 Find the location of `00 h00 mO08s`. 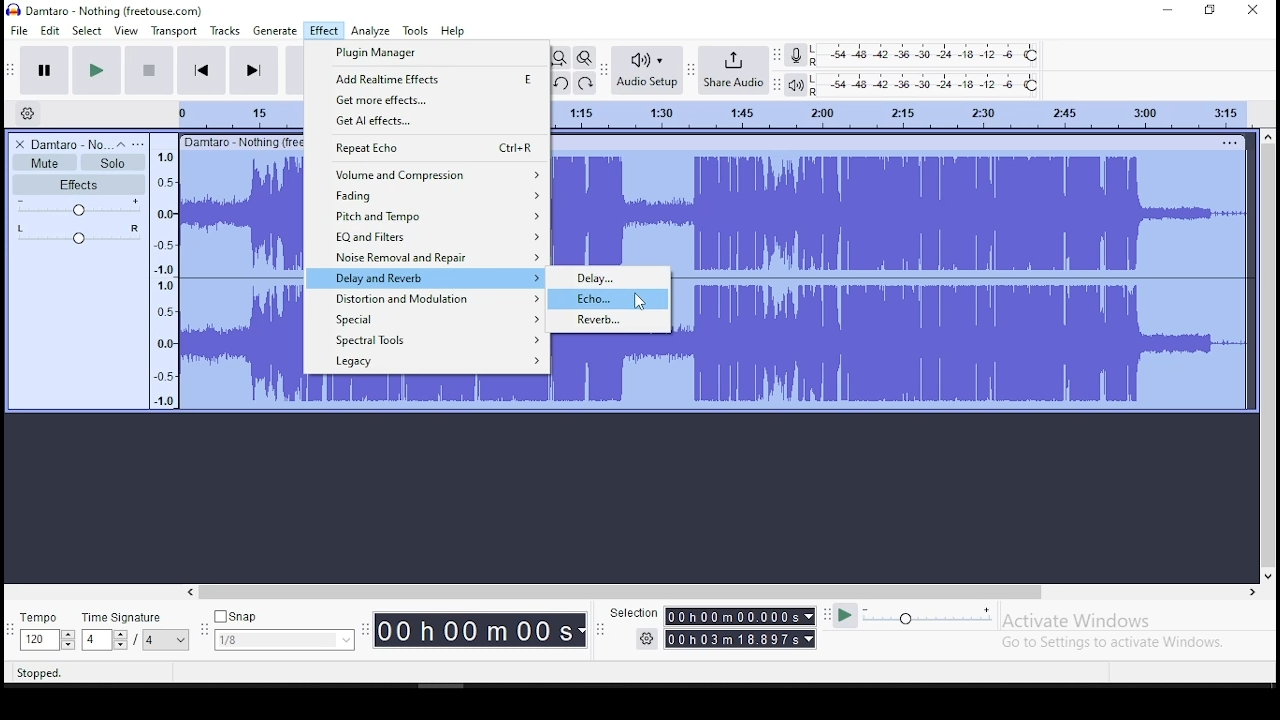

00 h00 mO08s is located at coordinates (473, 631).